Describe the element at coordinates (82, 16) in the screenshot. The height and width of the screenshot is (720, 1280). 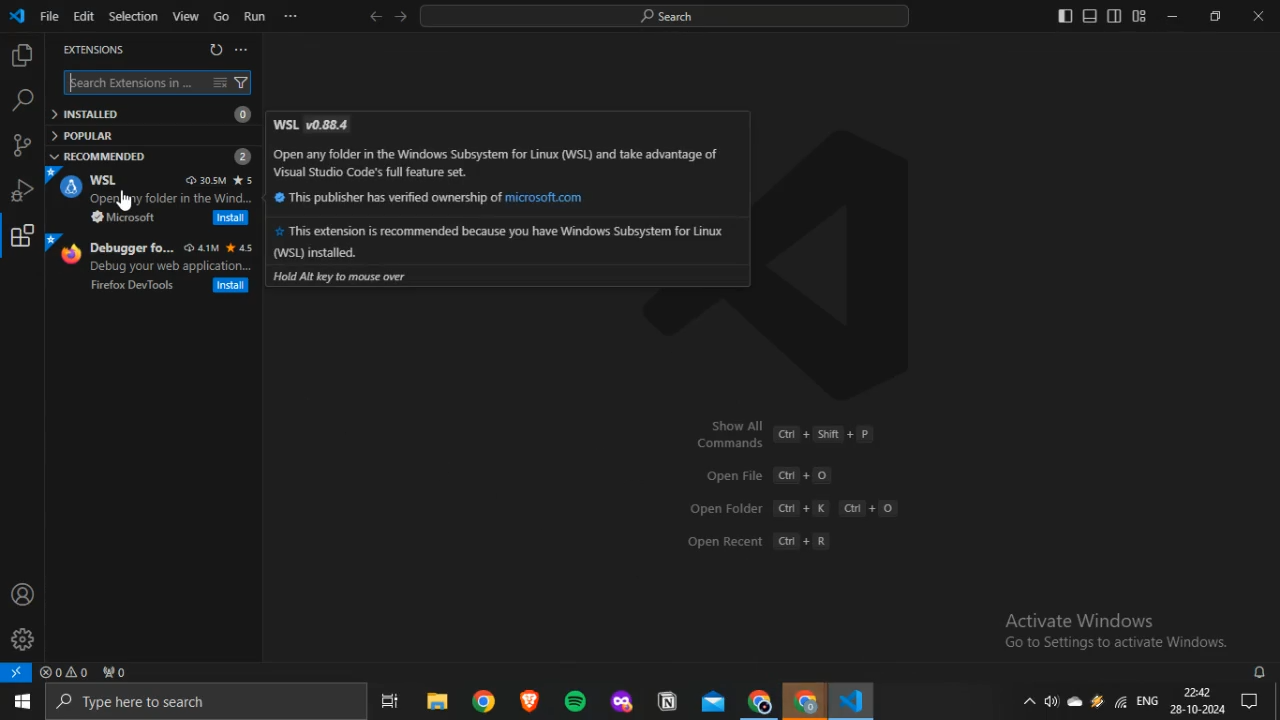
I see `Edit` at that location.